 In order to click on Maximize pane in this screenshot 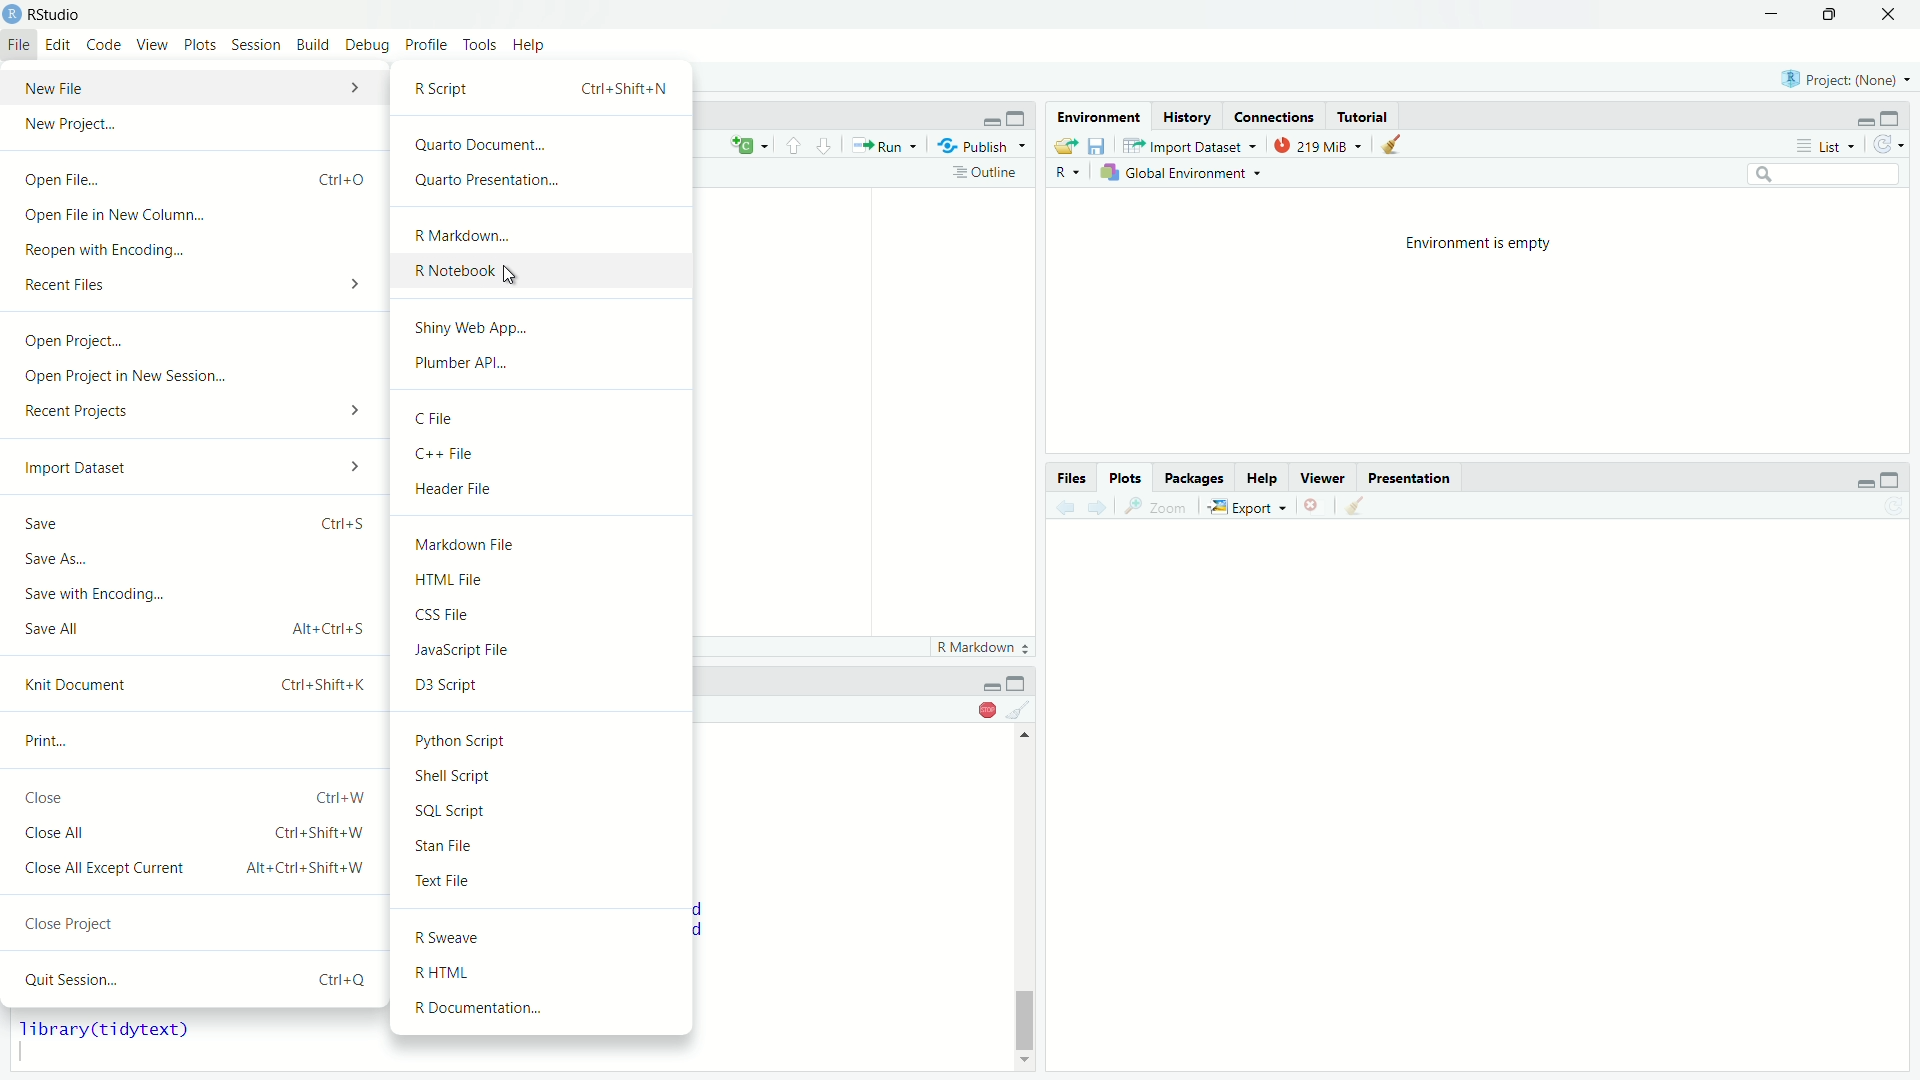, I will do `click(1894, 115)`.